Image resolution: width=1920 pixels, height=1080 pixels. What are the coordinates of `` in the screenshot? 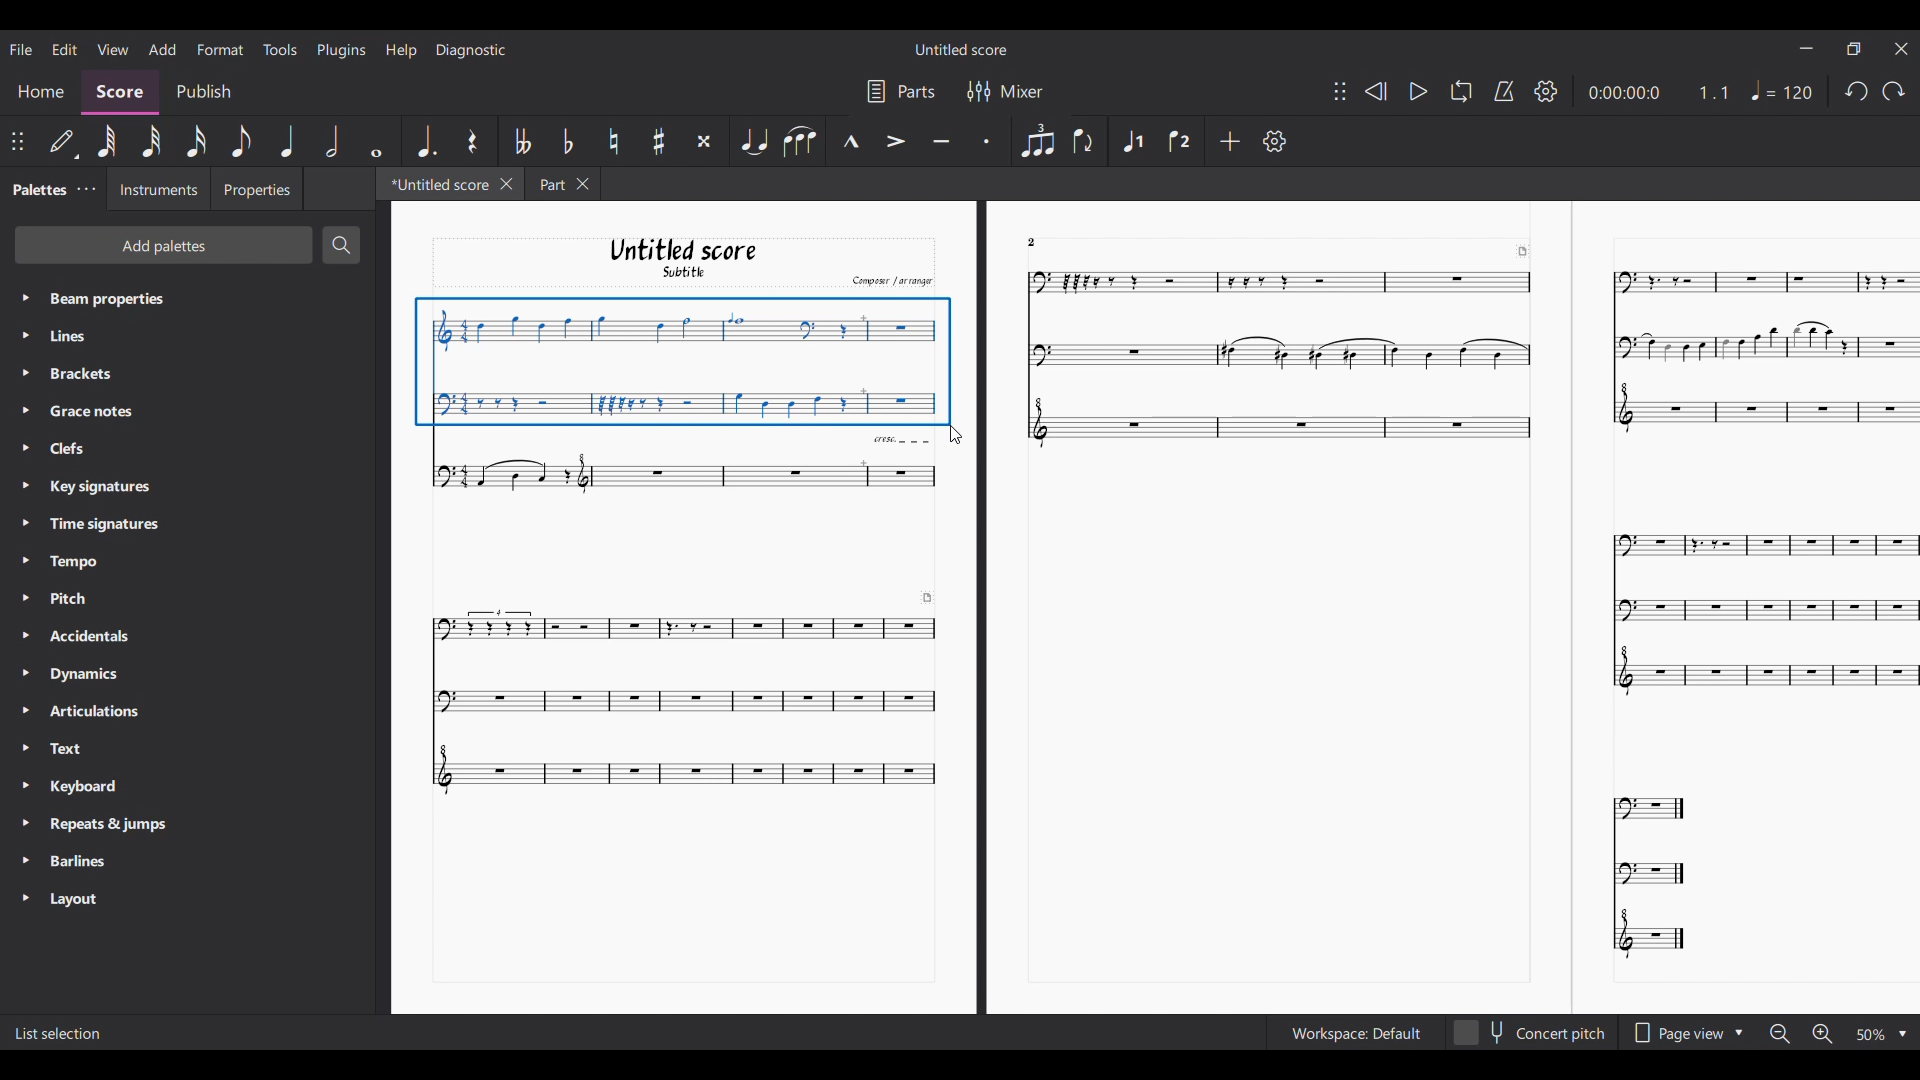 It's located at (28, 564).